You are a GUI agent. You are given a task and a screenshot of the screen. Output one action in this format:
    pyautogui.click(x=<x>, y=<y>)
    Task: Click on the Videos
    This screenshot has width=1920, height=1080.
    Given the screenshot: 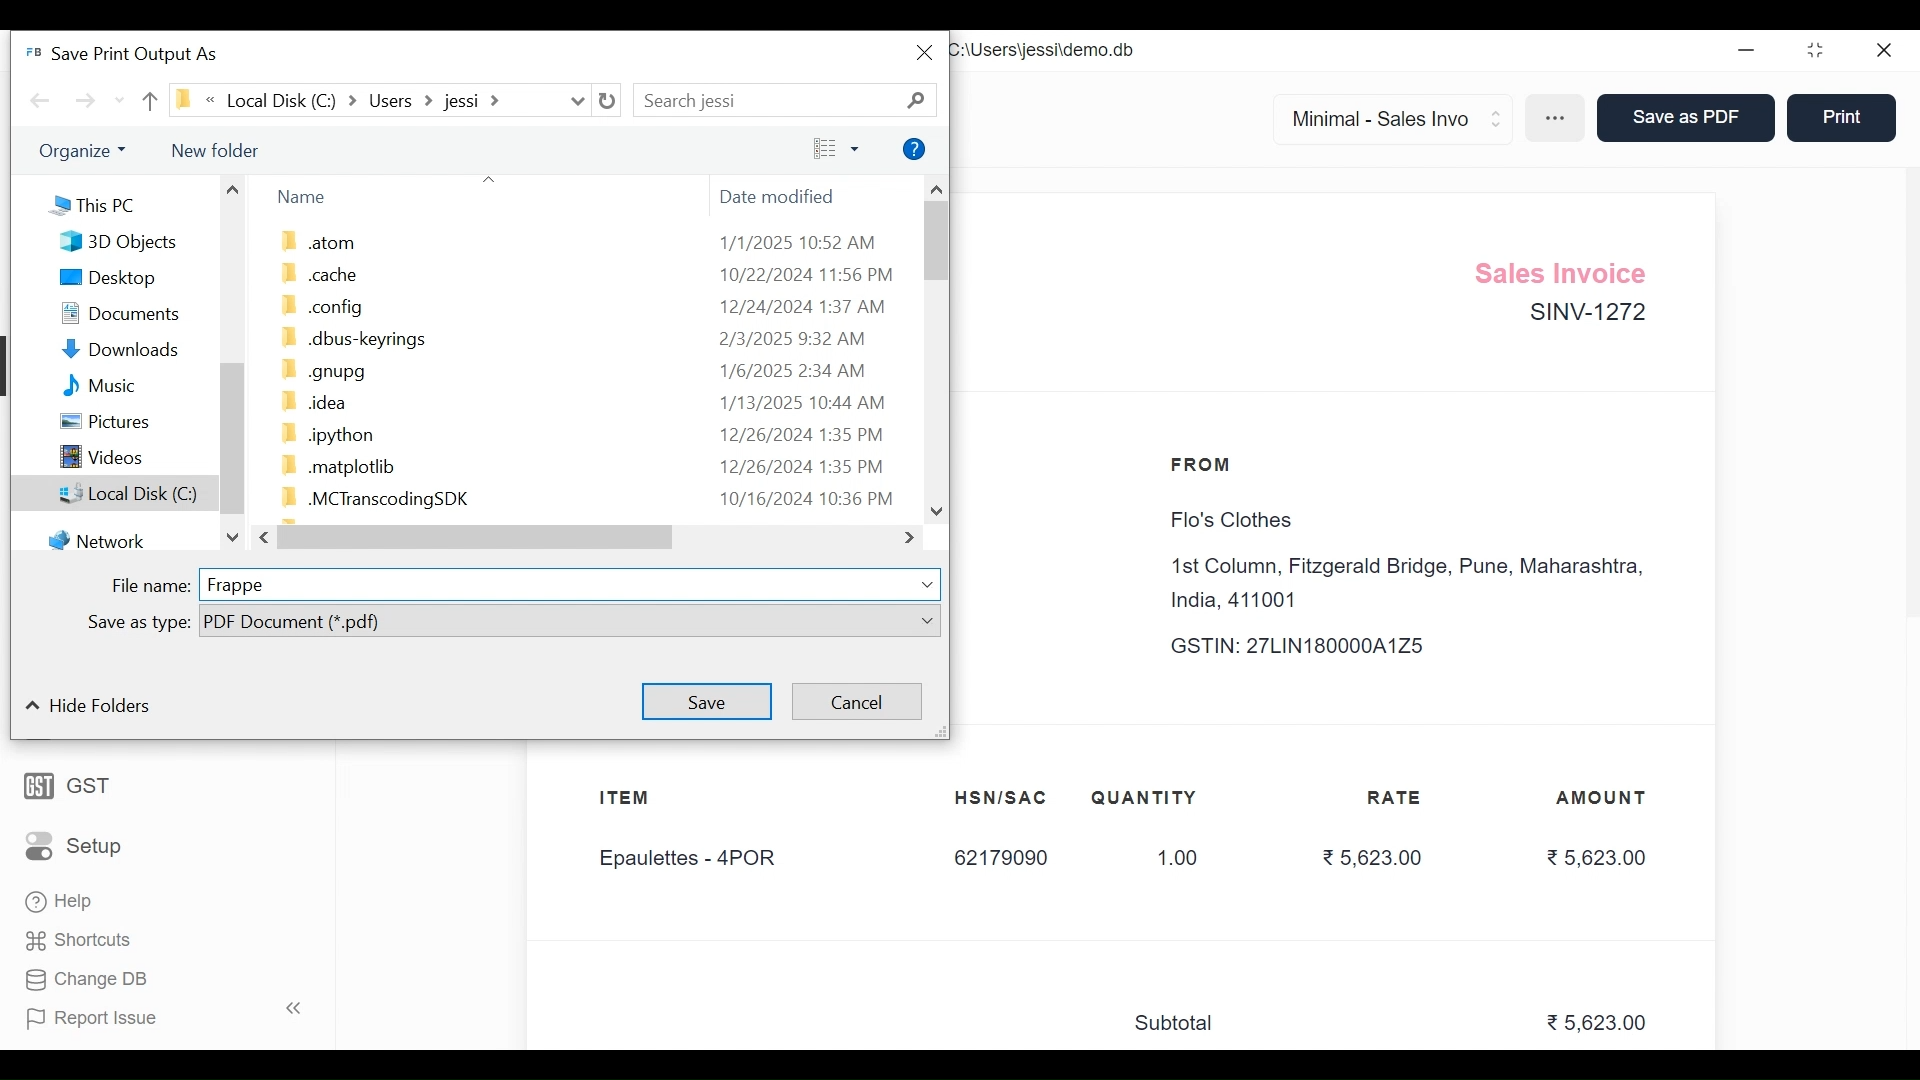 What is the action you would take?
    pyautogui.click(x=97, y=455)
    